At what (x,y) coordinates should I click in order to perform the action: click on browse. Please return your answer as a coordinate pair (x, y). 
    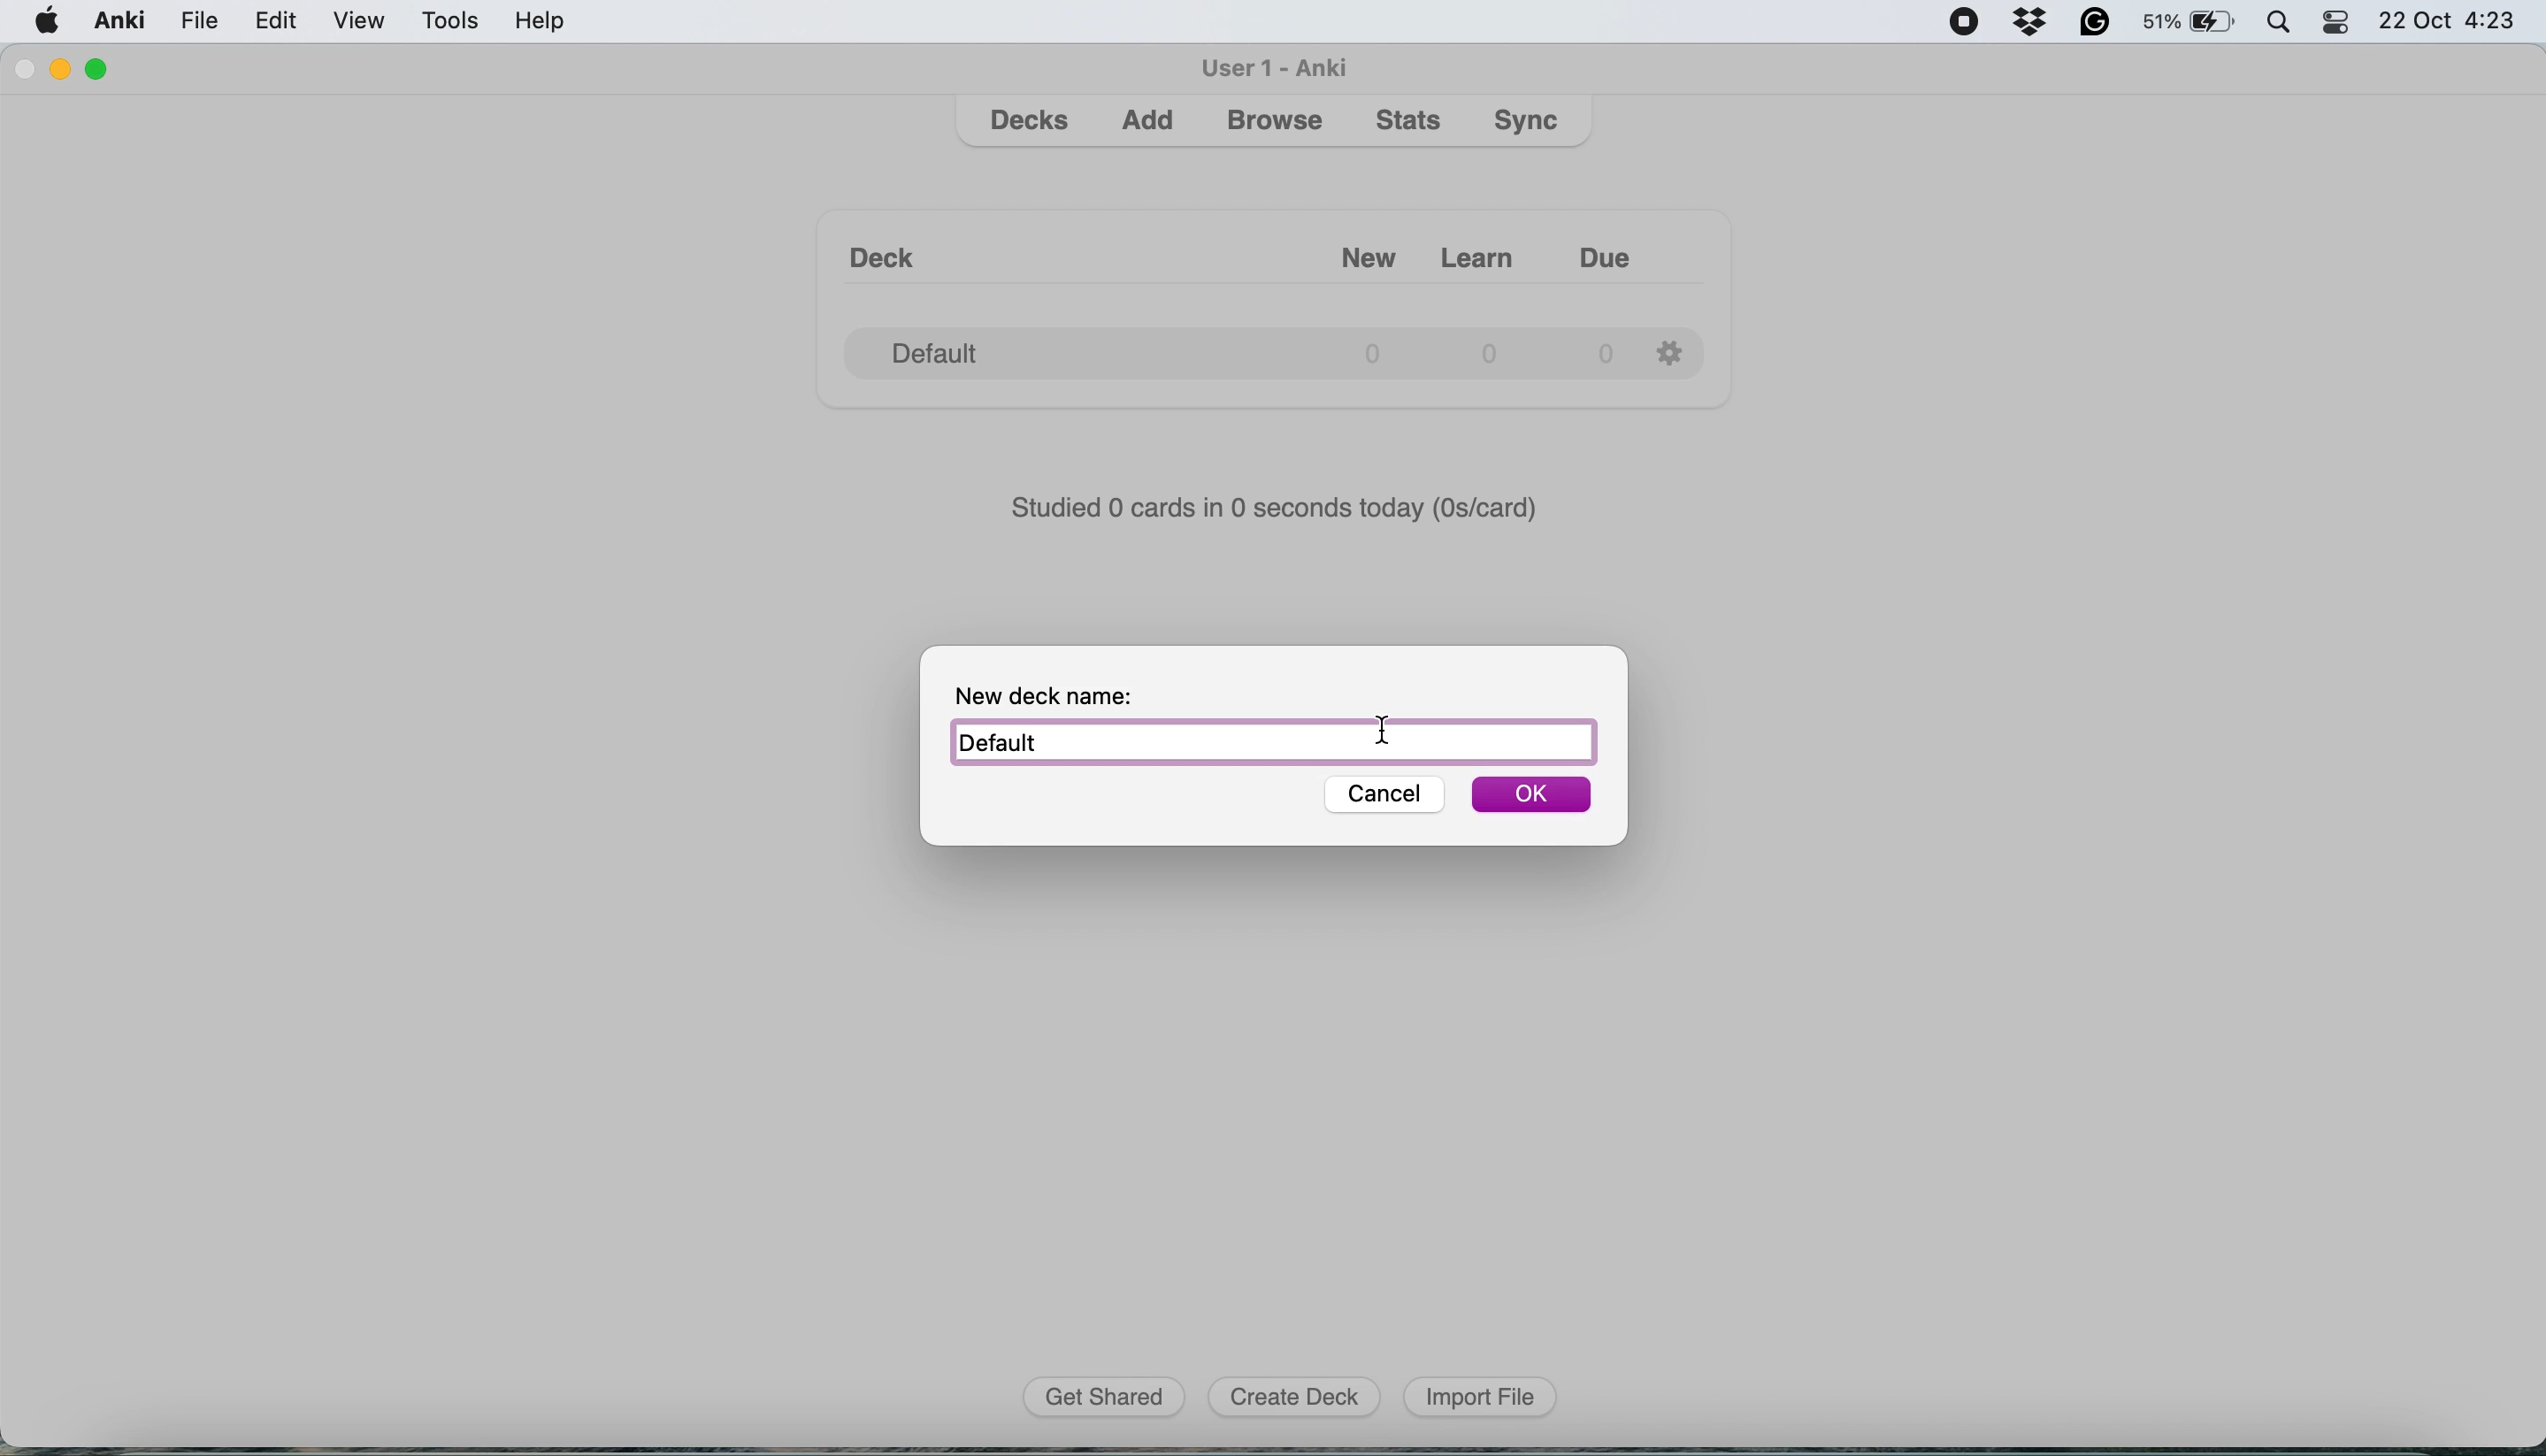
    Looking at the image, I should click on (1274, 123).